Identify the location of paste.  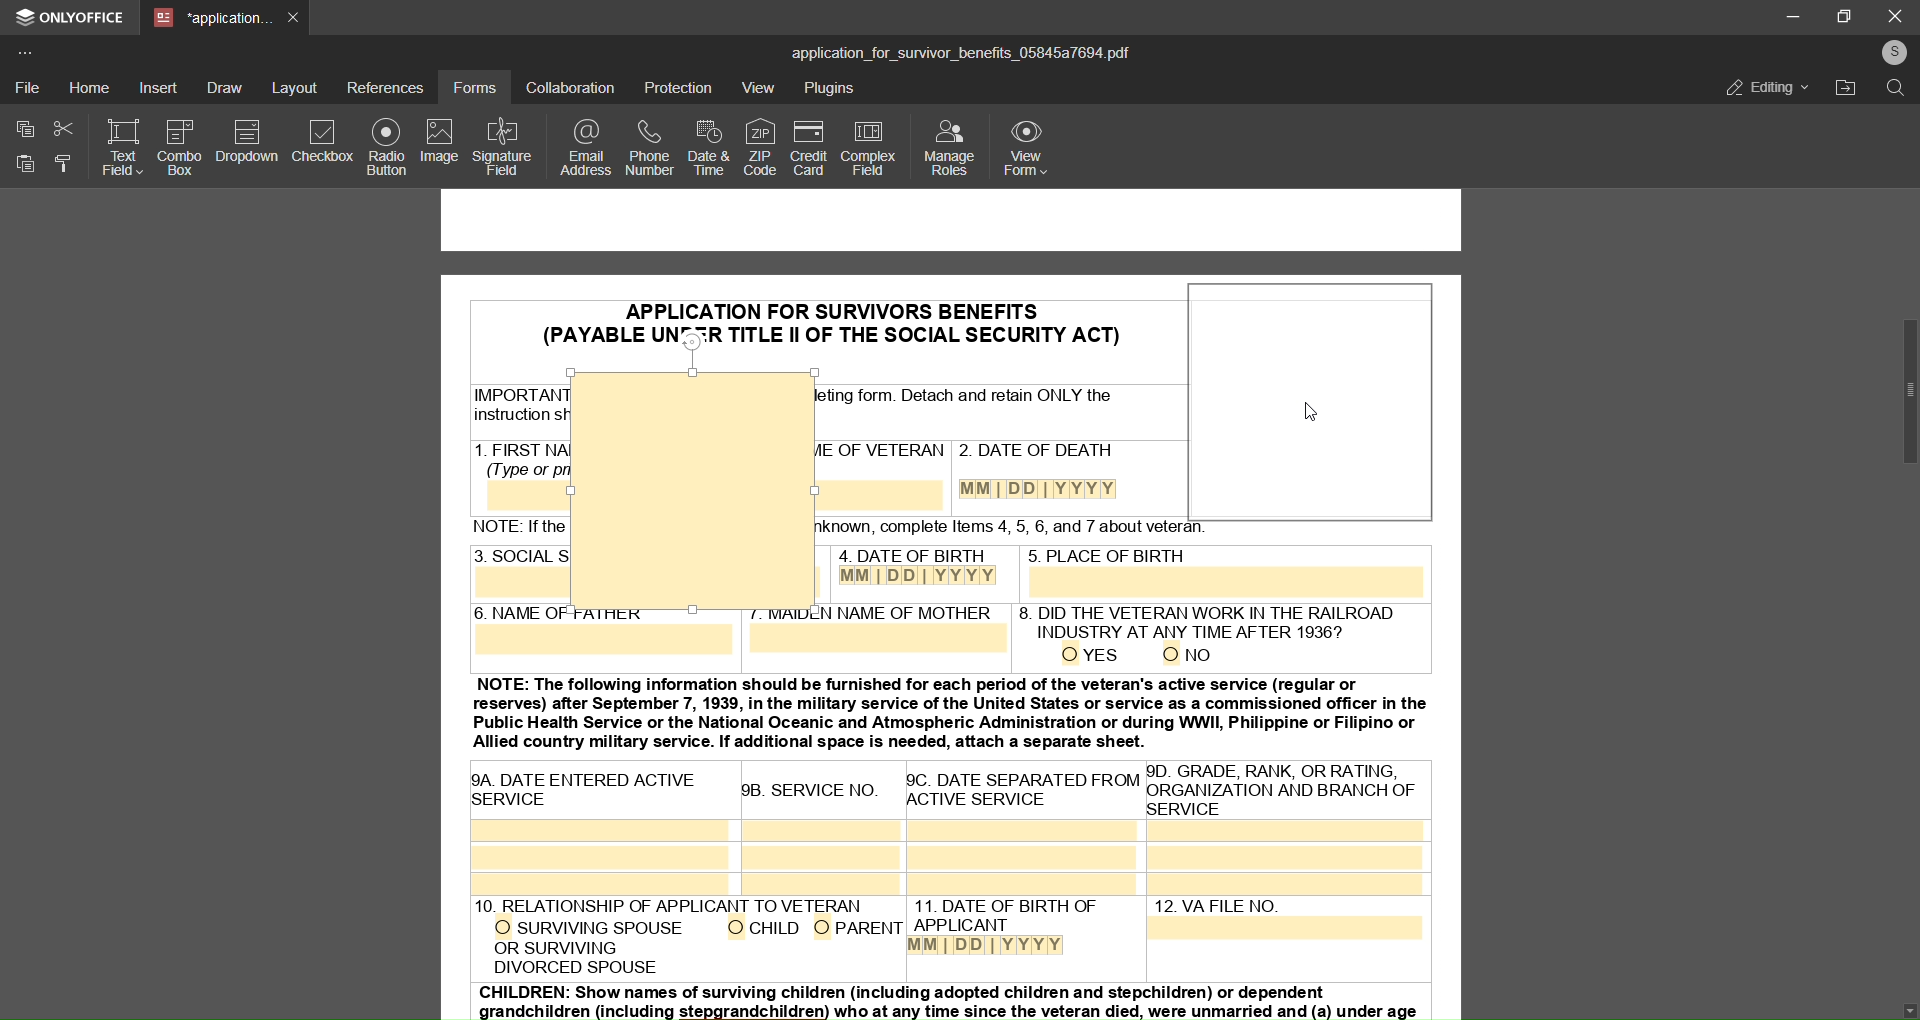
(24, 165).